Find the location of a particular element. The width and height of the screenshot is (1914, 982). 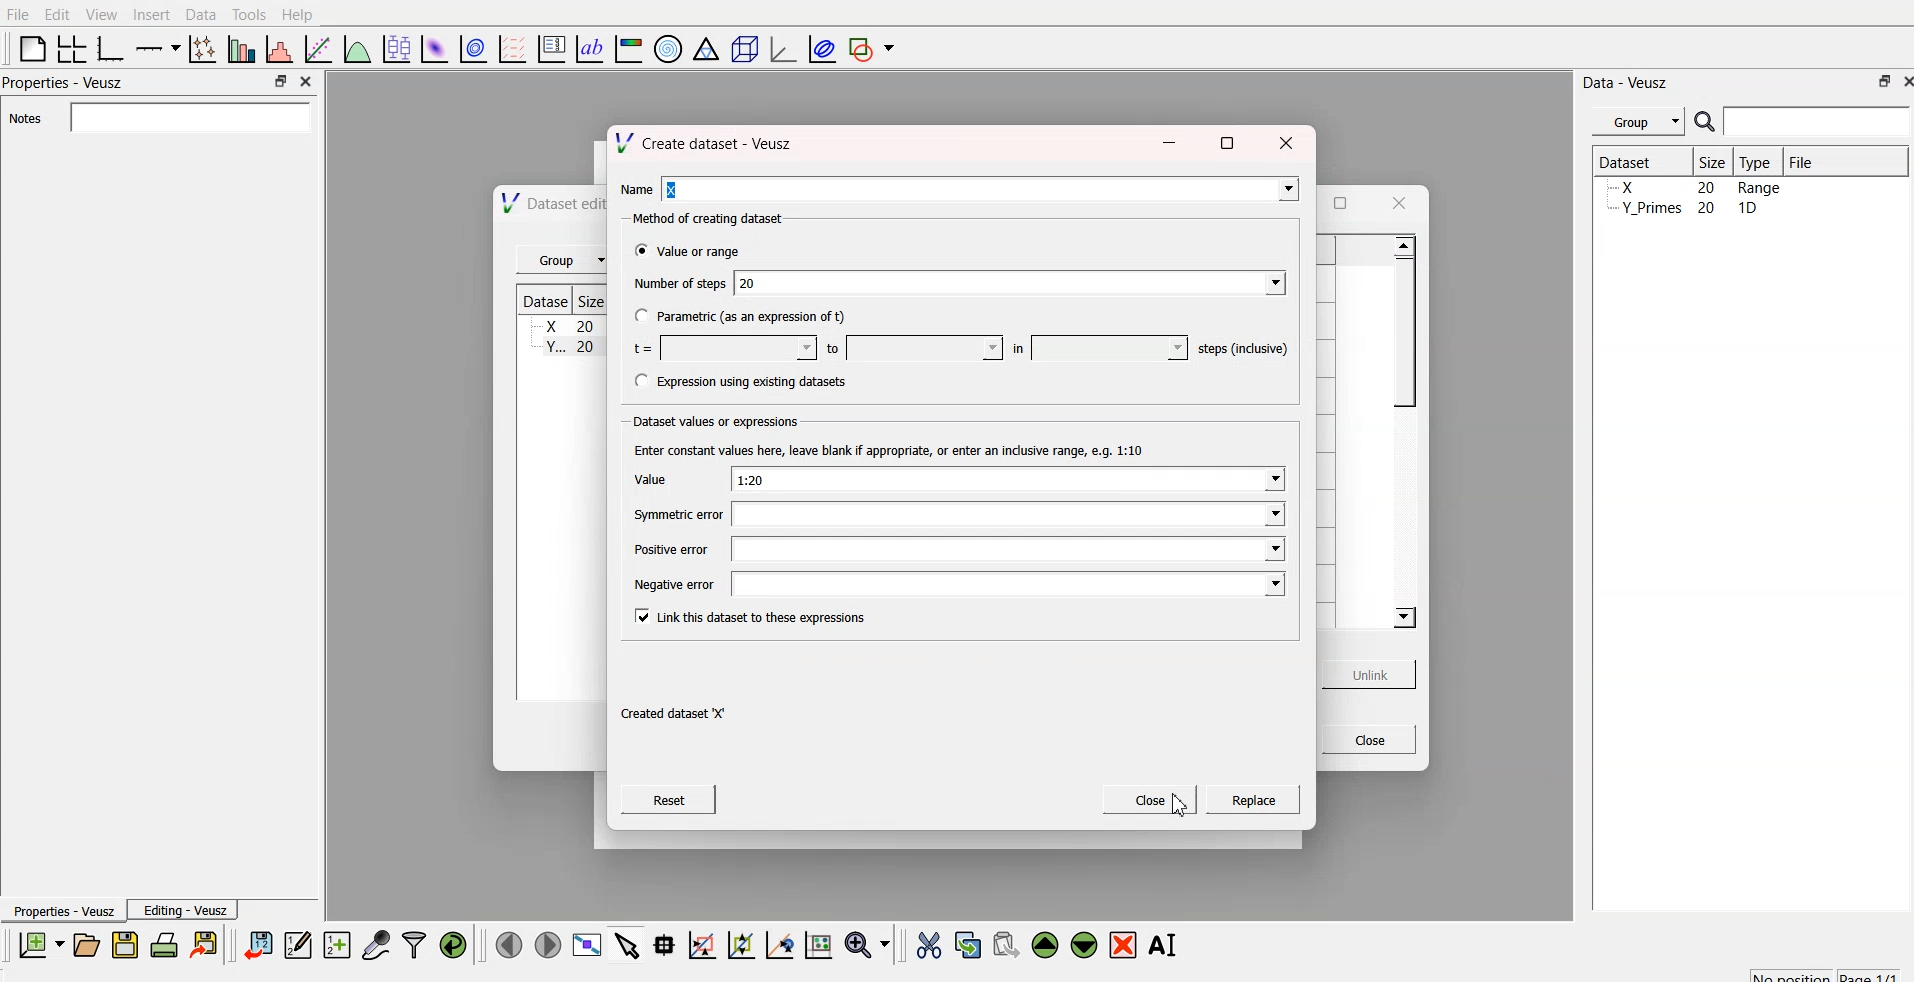

Negatveeror | is located at coordinates (961, 585).